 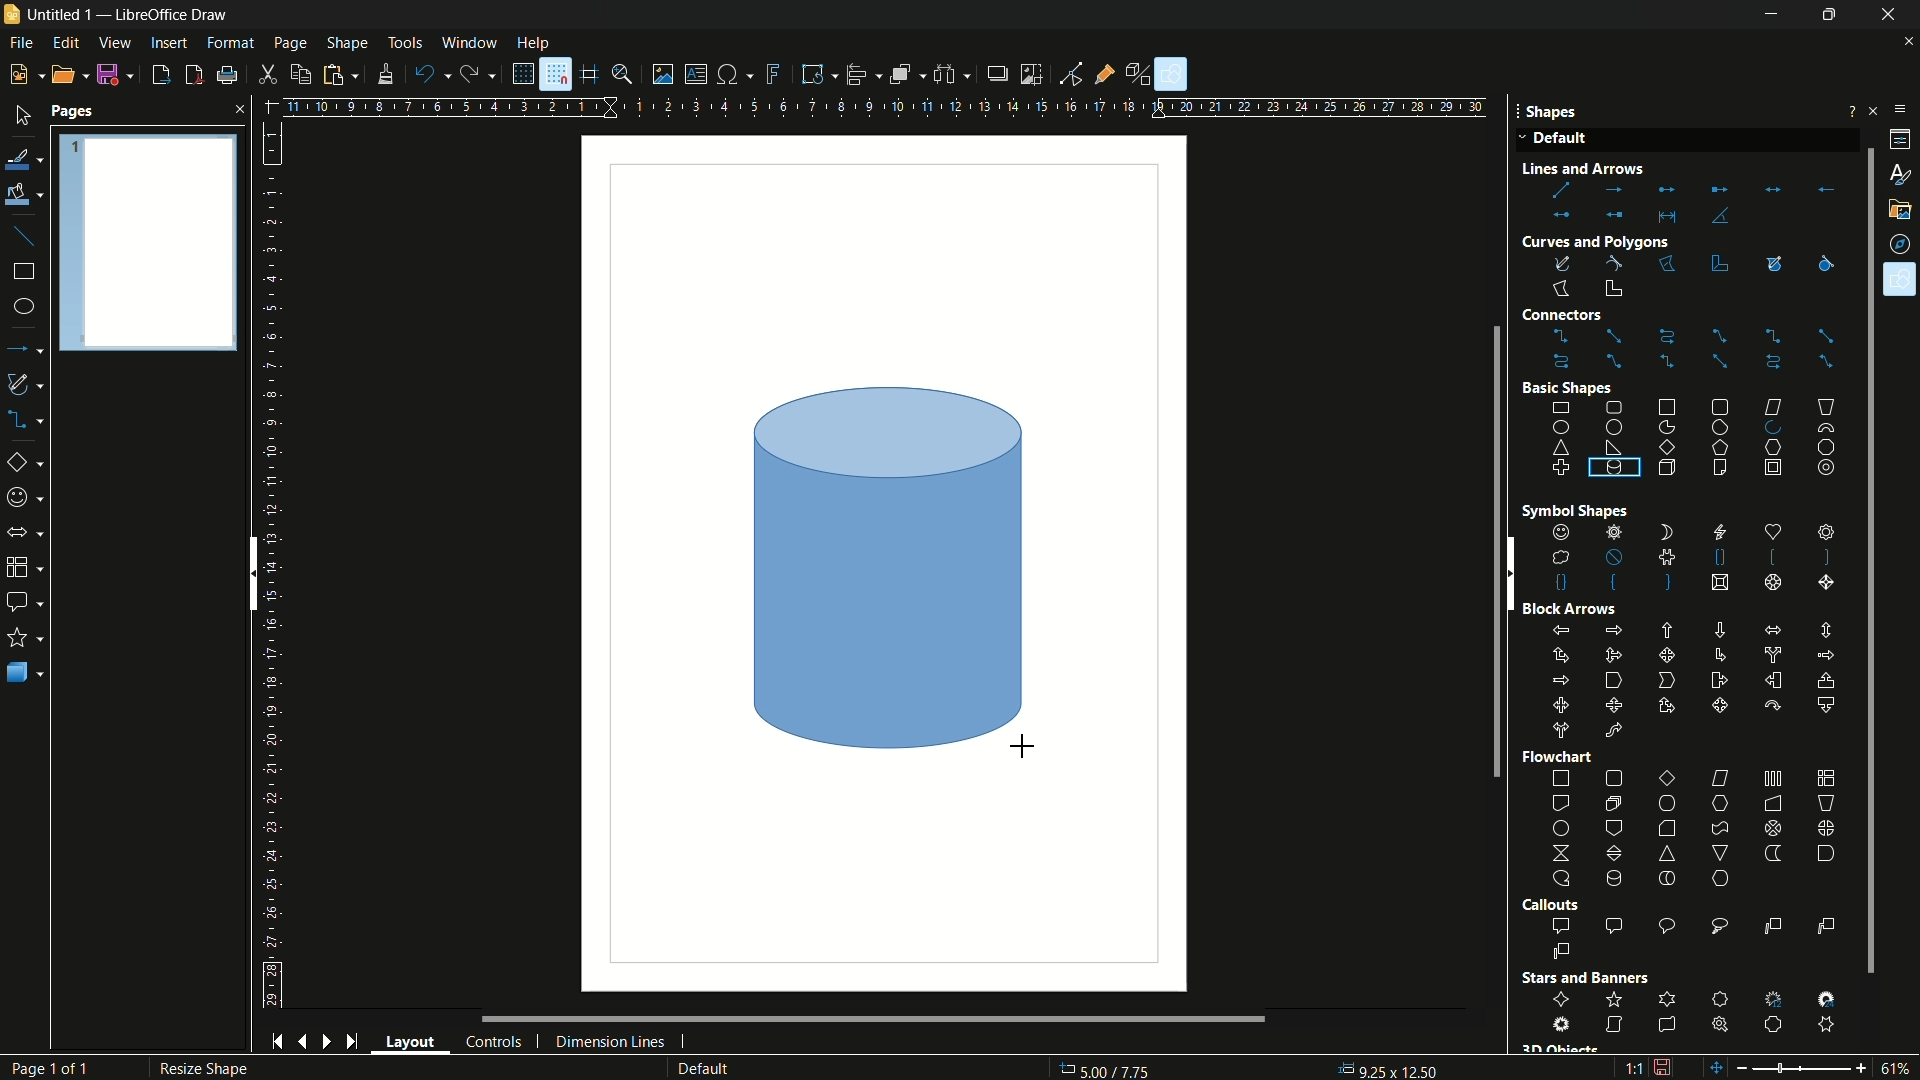 What do you see at coordinates (532, 43) in the screenshot?
I see `help menu` at bounding box center [532, 43].